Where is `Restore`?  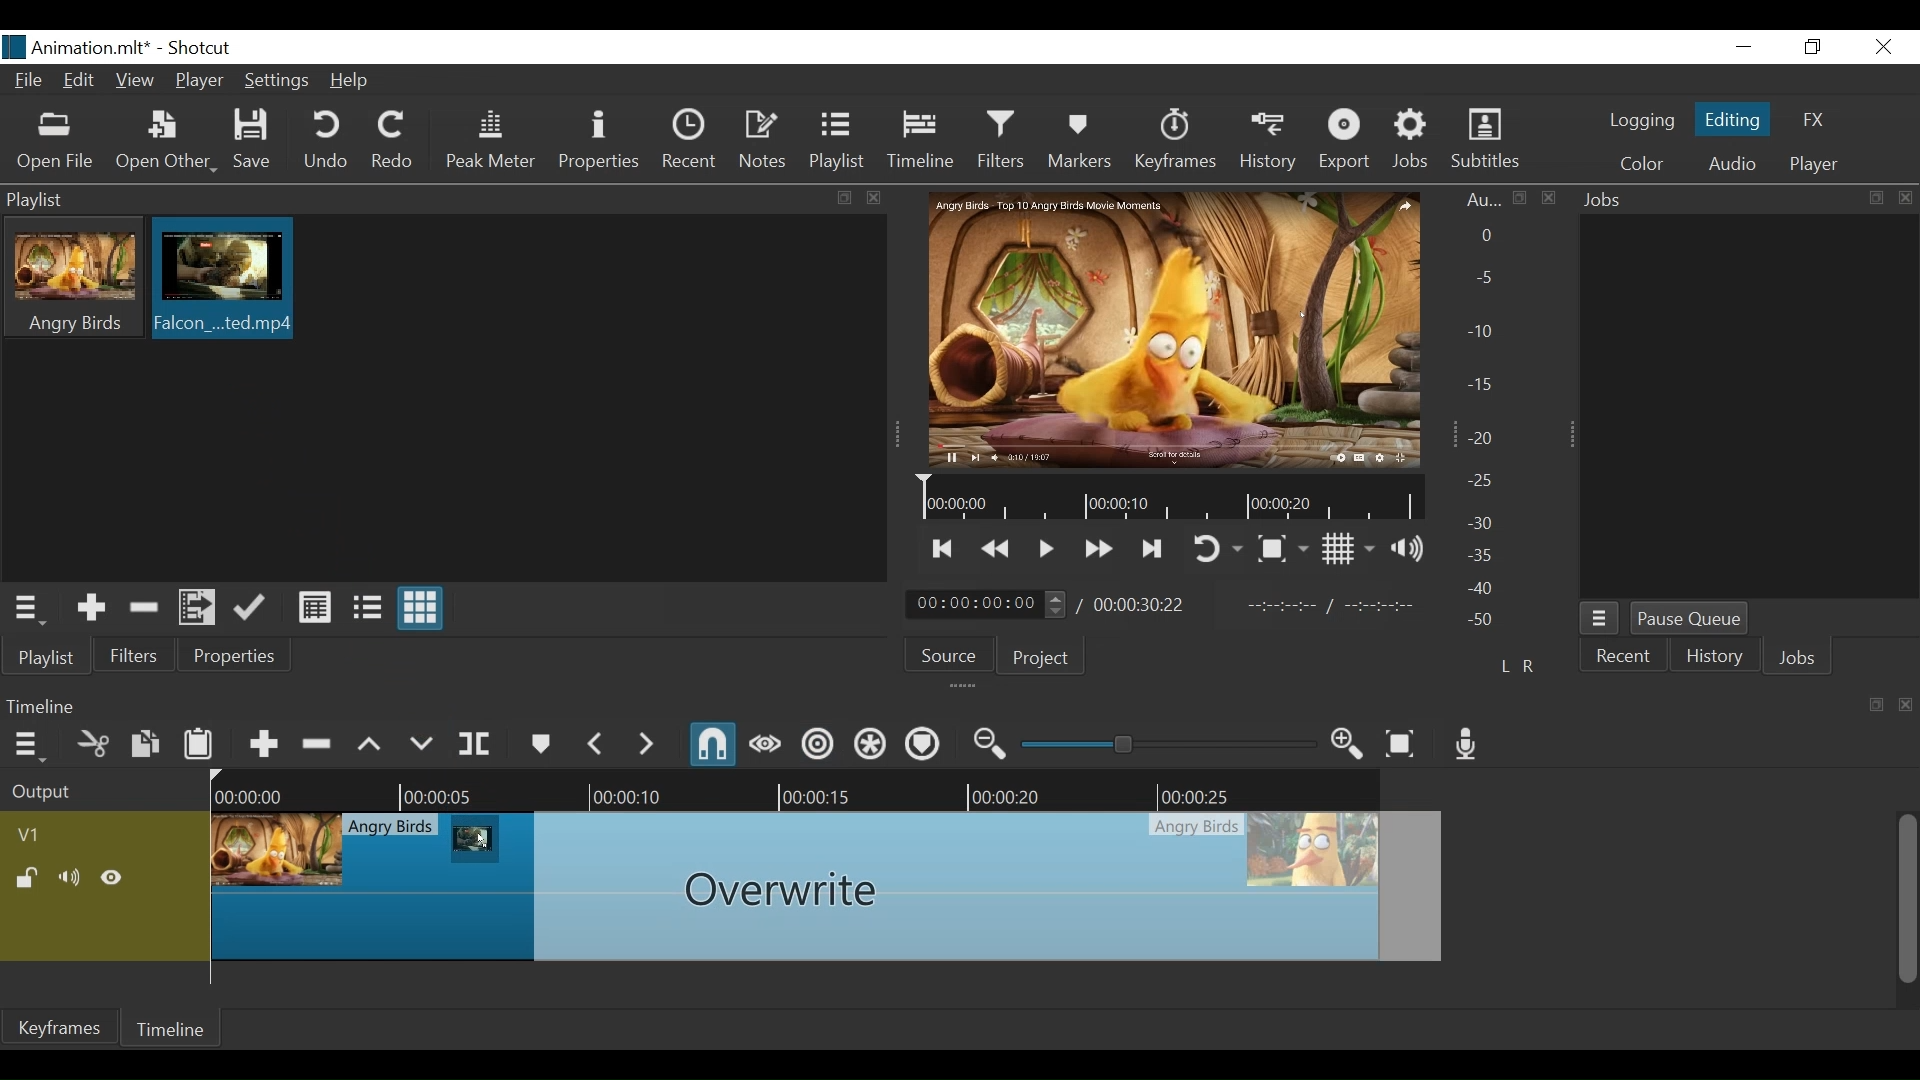 Restore is located at coordinates (1813, 47).